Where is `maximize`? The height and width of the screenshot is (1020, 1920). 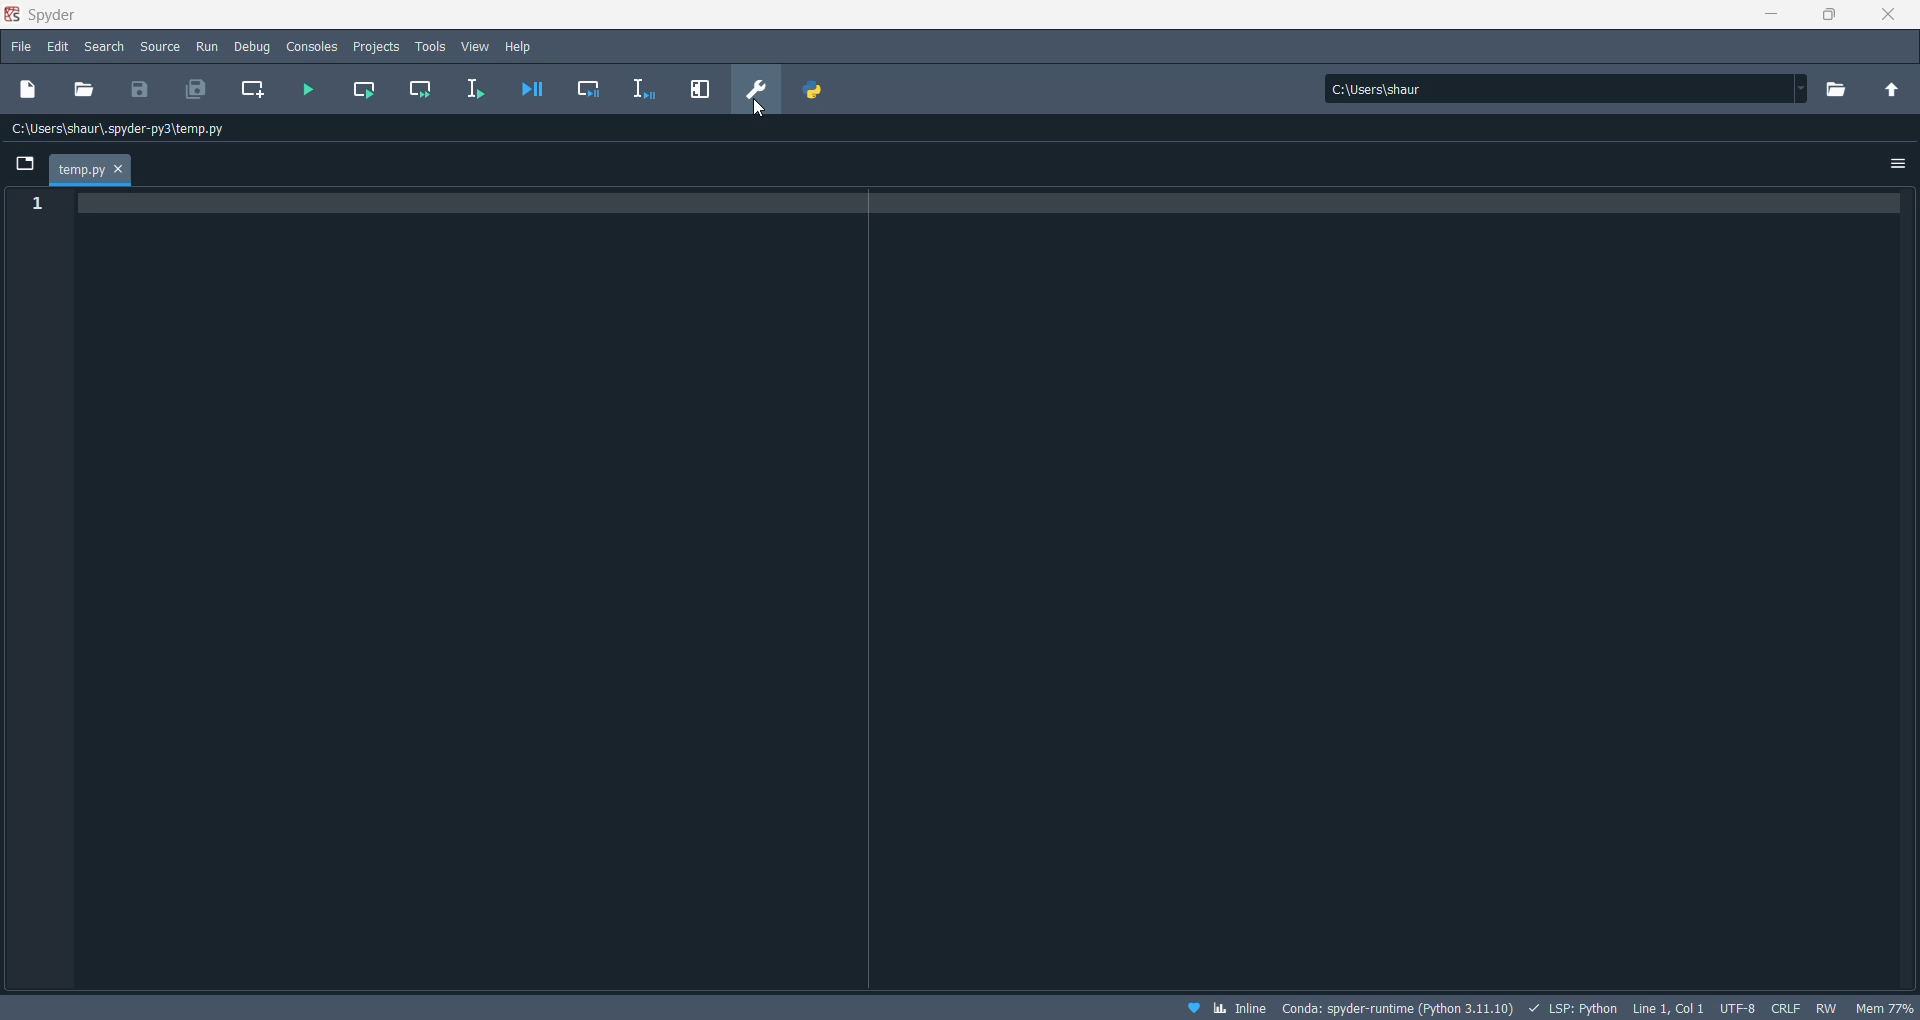
maximize is located at coordinates (1831, 18).